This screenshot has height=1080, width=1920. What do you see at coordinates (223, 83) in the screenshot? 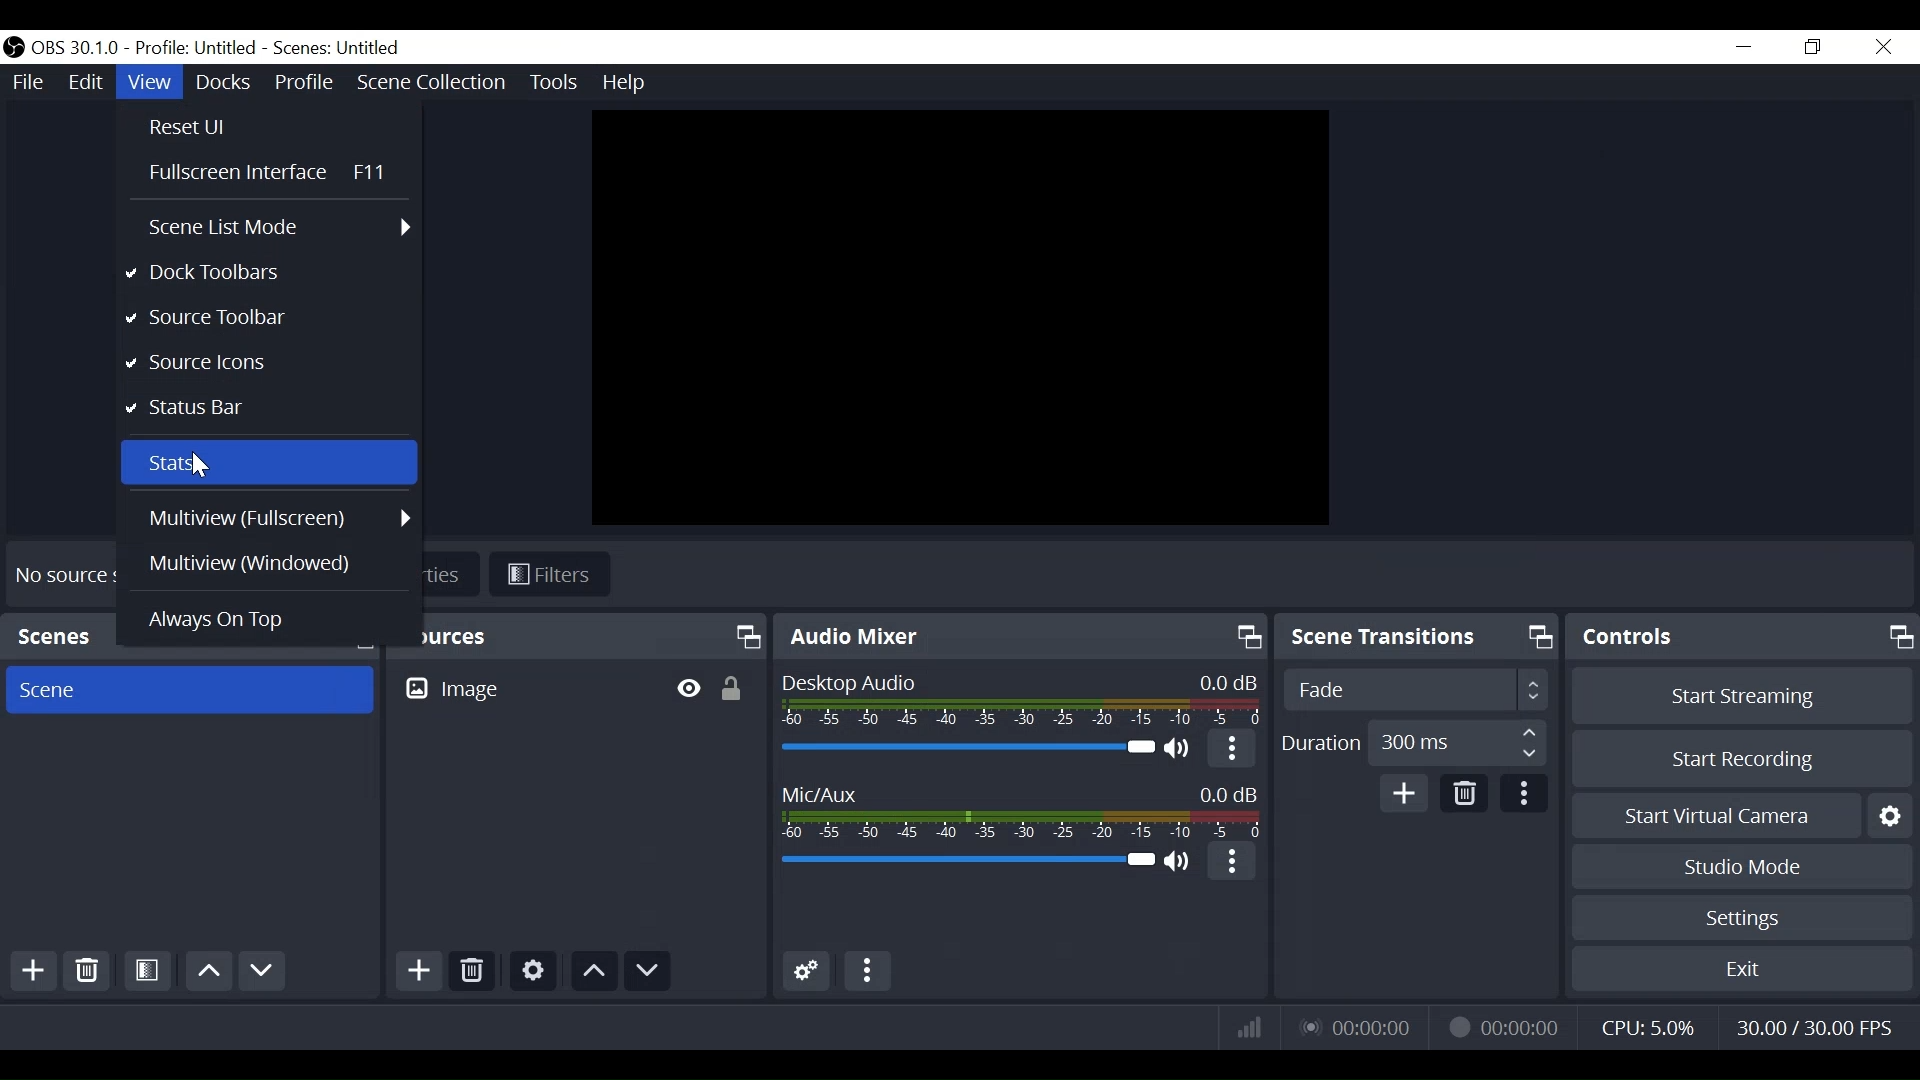
I see `Docks` at bounding box center [223, 83].